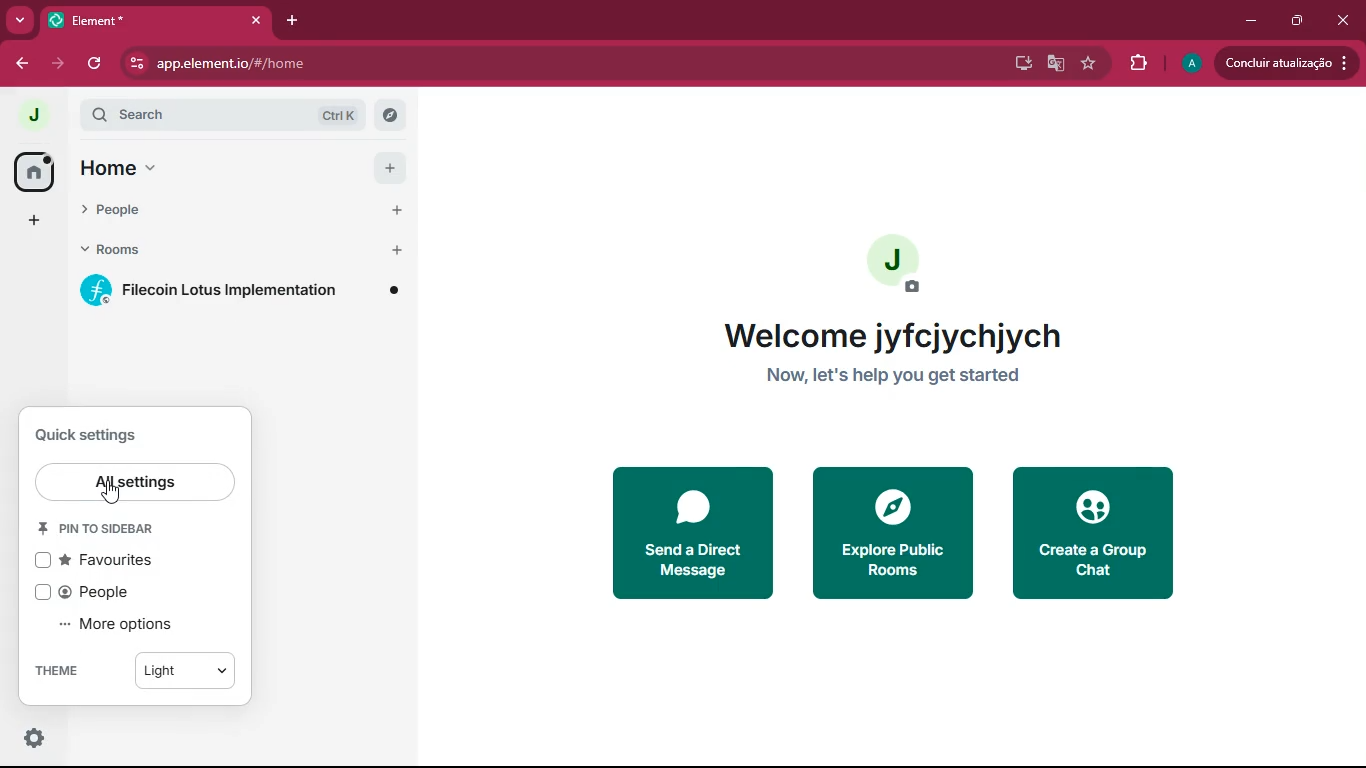 The width and height of the screenshot is (1366, 768). I want to click on back, so click(18, 61).